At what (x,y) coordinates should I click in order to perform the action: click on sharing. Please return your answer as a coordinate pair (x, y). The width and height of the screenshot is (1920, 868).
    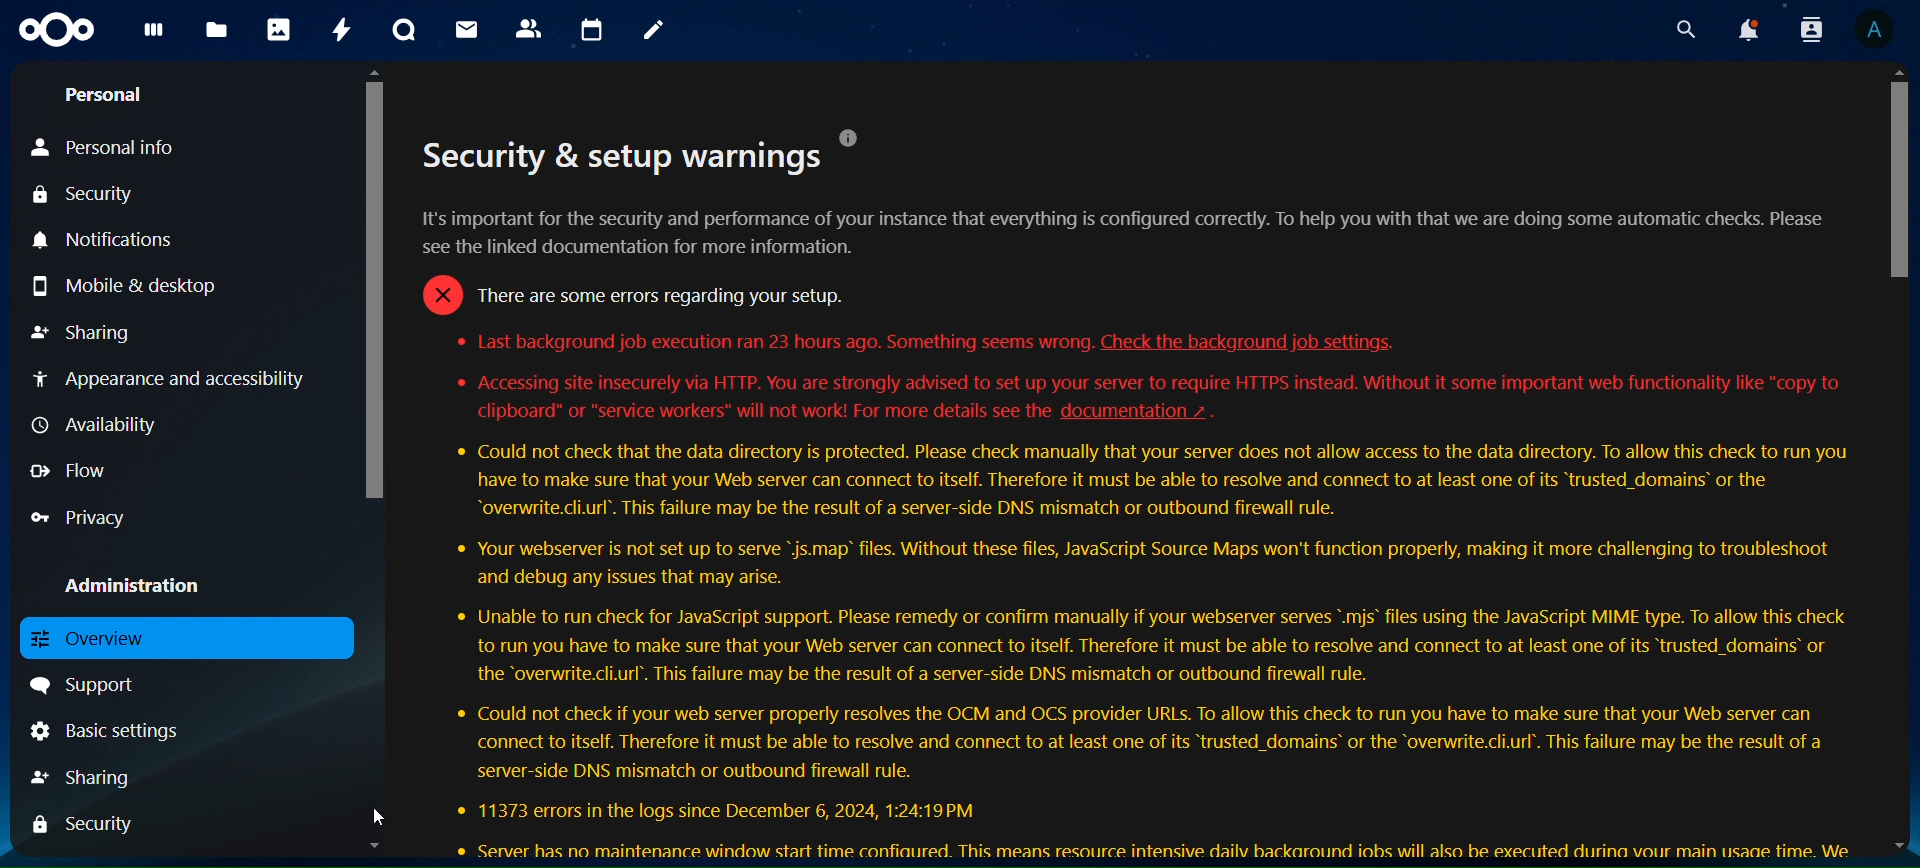
    Looking at the image, I should click on (80, 776).